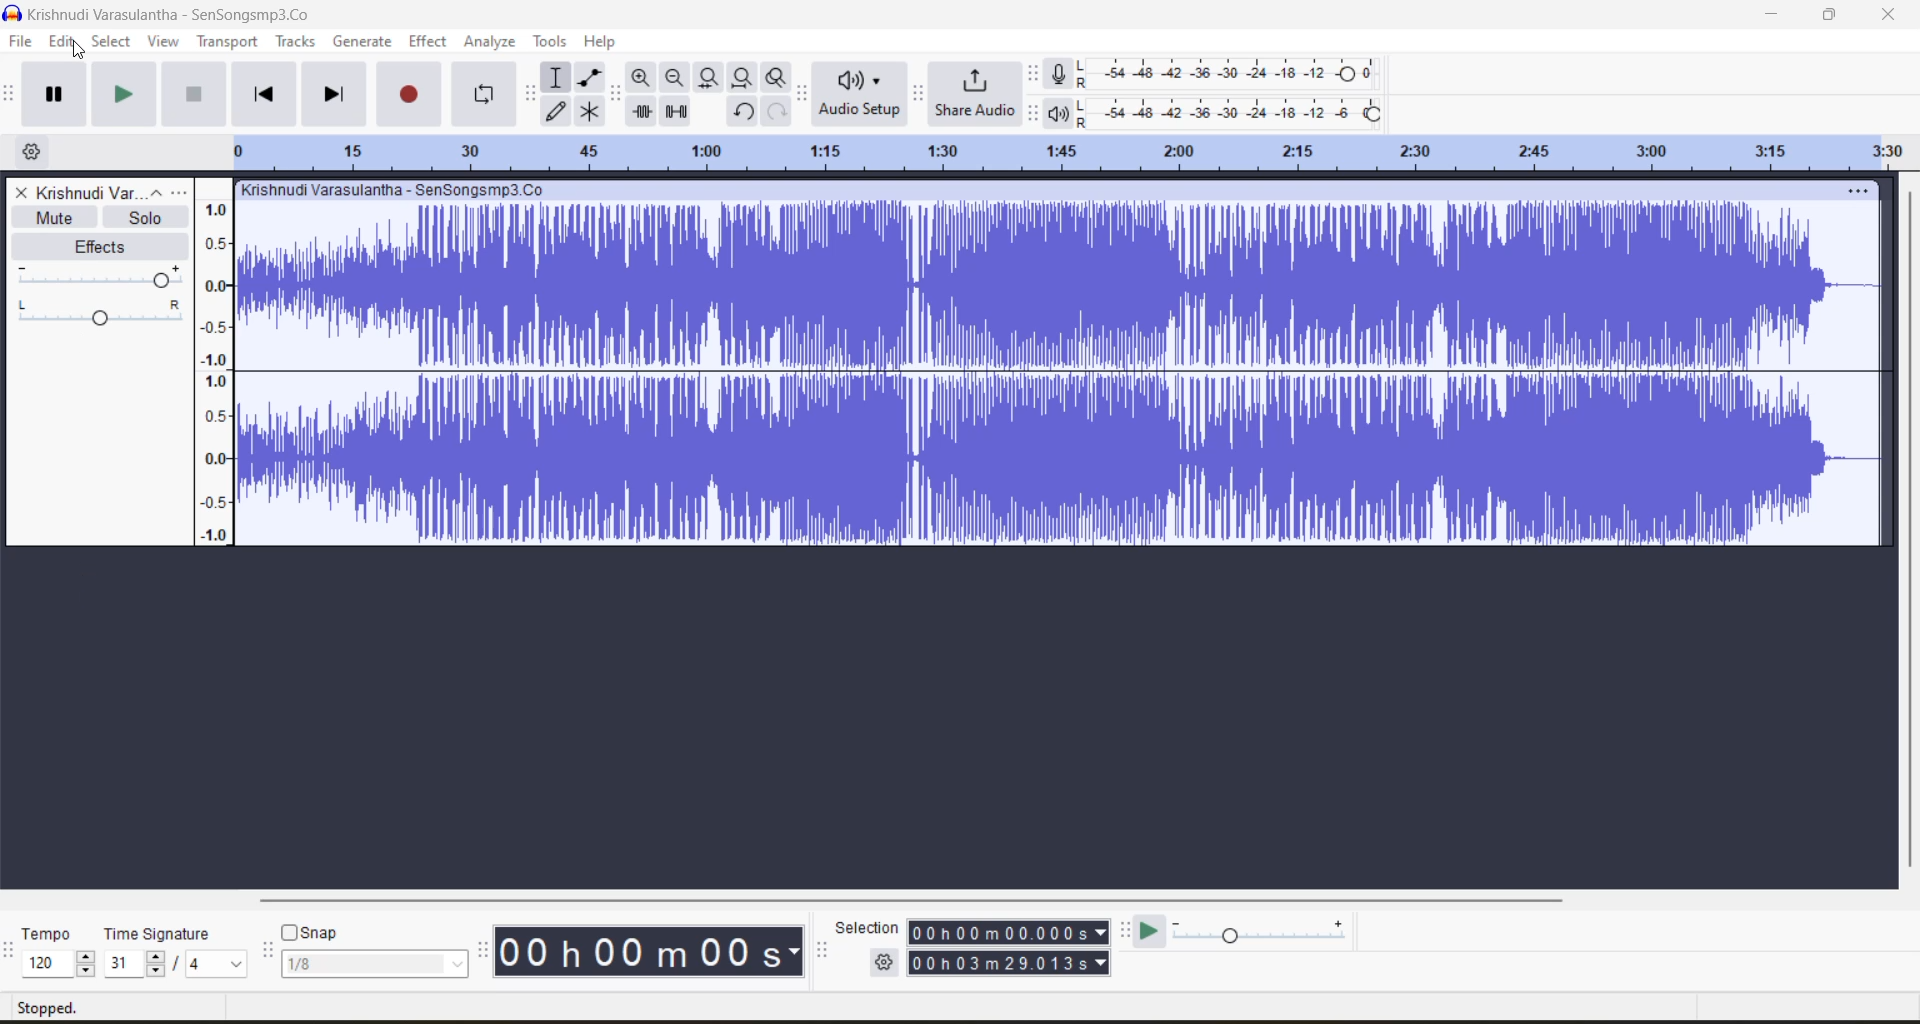 This screenshot has width=1920, height=1024. What do you see at coordinates (105, 246) in the screenshot?
I see `effects` at bounding box center [105, 246].